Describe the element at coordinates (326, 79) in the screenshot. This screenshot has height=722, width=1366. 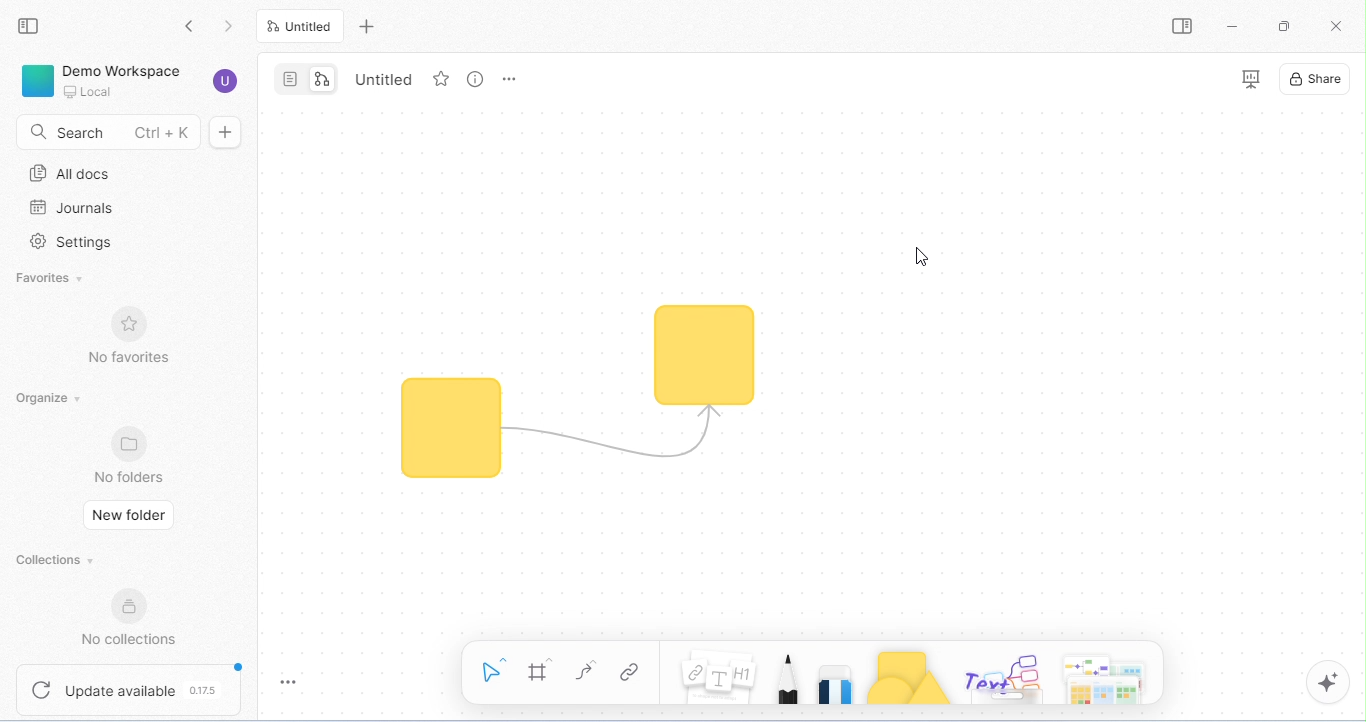
I see `edgeless mode` at that location.